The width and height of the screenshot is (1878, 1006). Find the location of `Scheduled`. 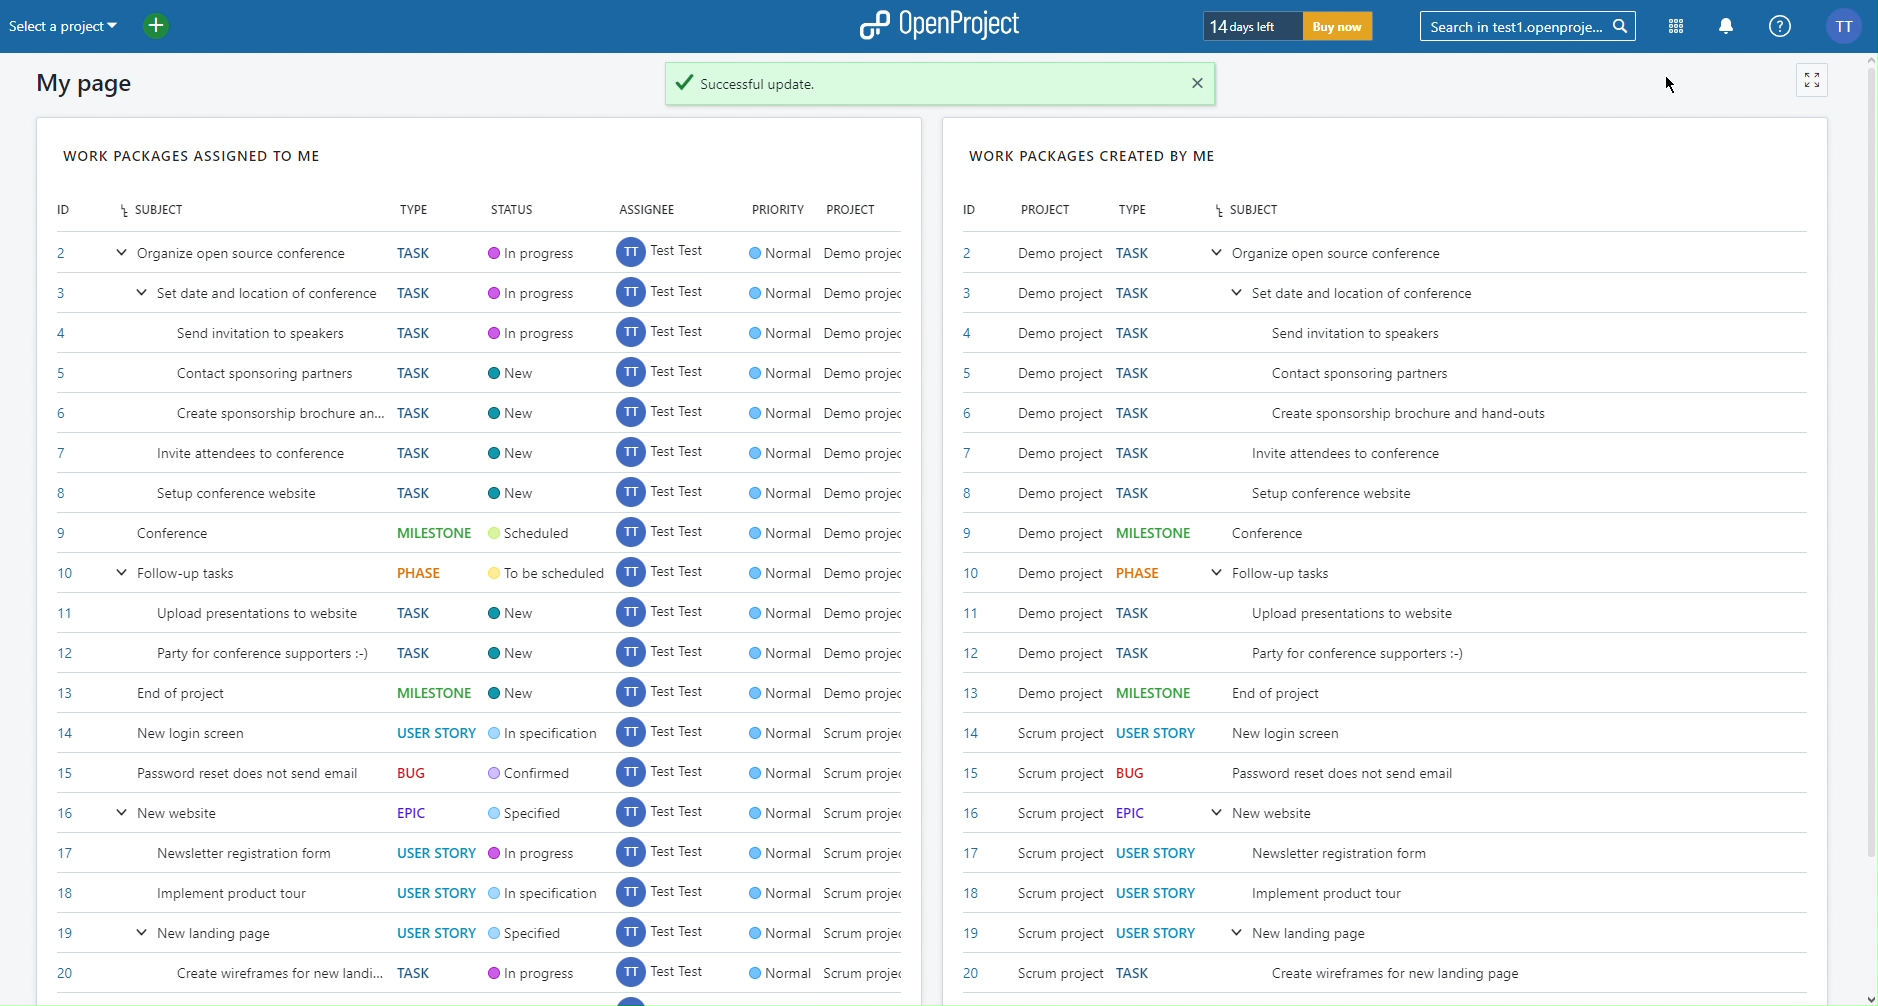

Scheduled is located at coordinates (536, 535).